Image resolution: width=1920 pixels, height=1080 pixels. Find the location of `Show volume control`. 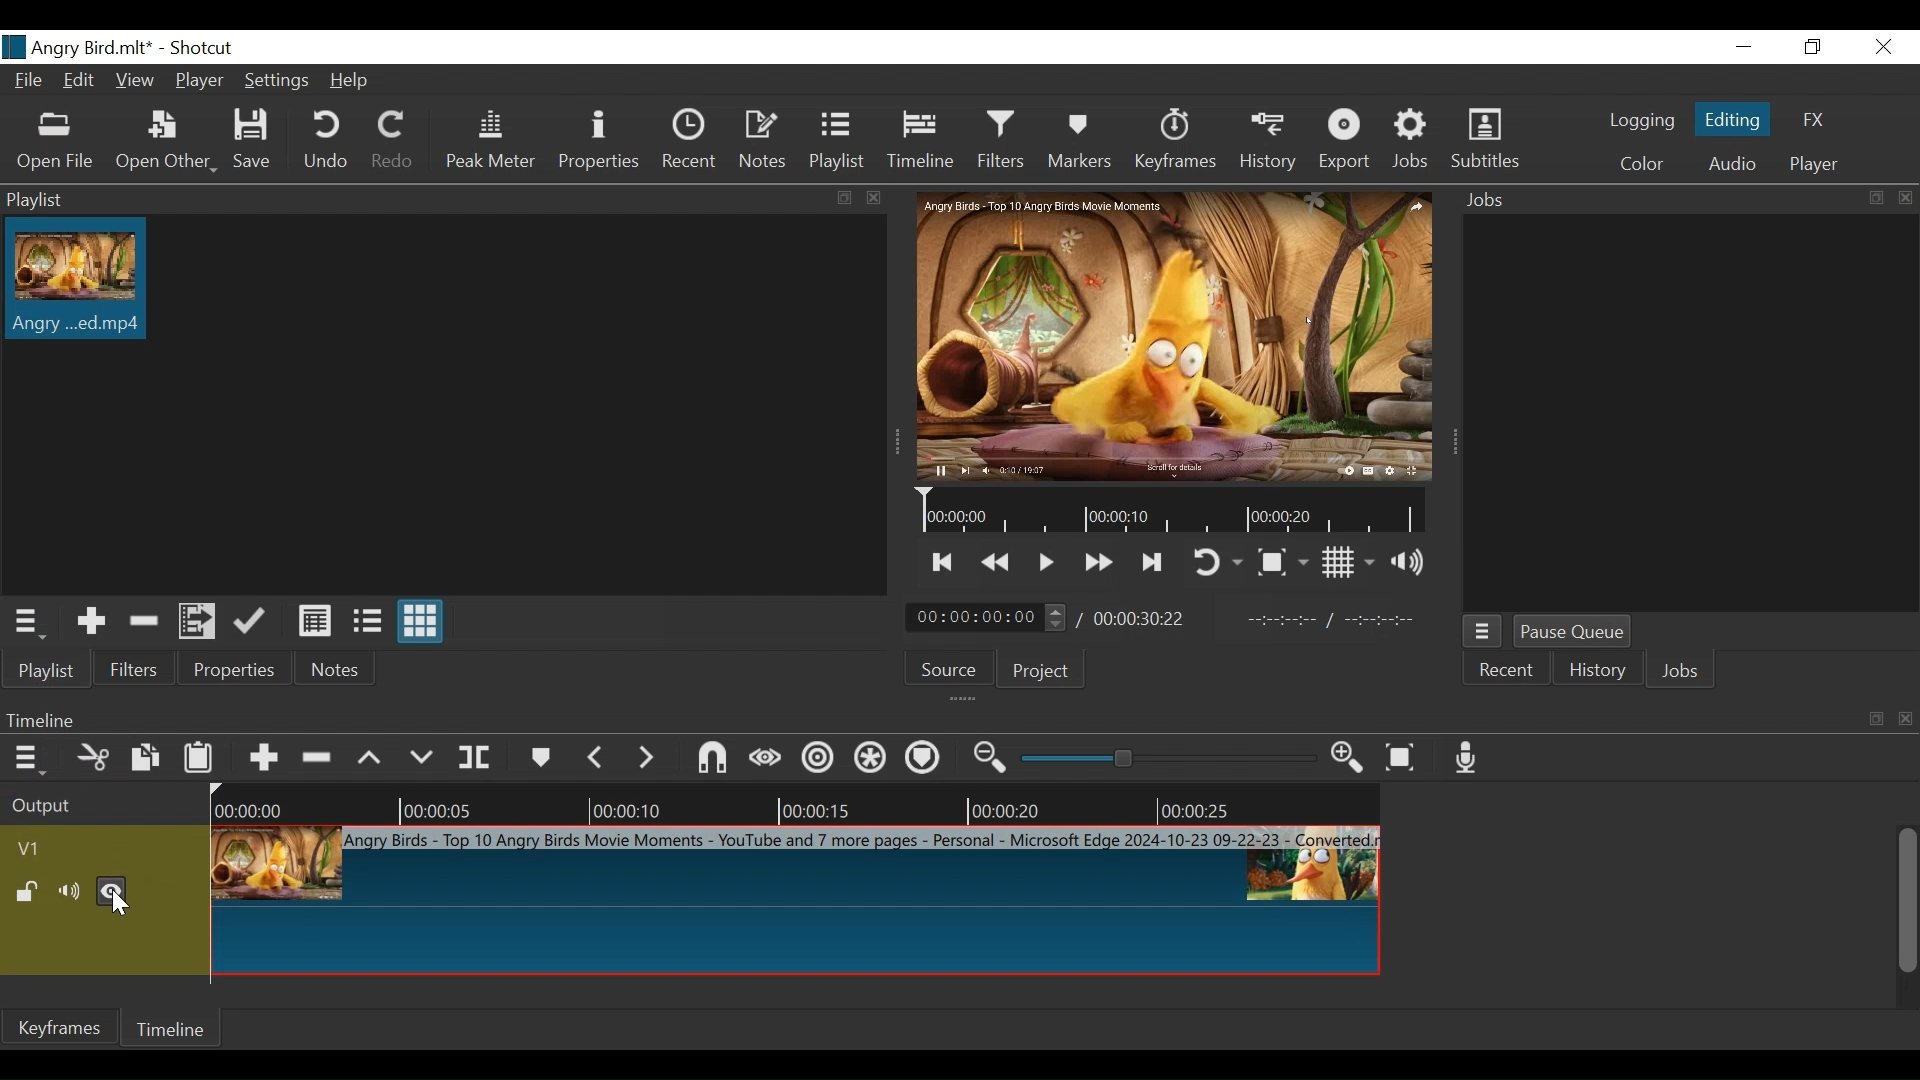

Show volume control is located at coordinates (1408, 560).